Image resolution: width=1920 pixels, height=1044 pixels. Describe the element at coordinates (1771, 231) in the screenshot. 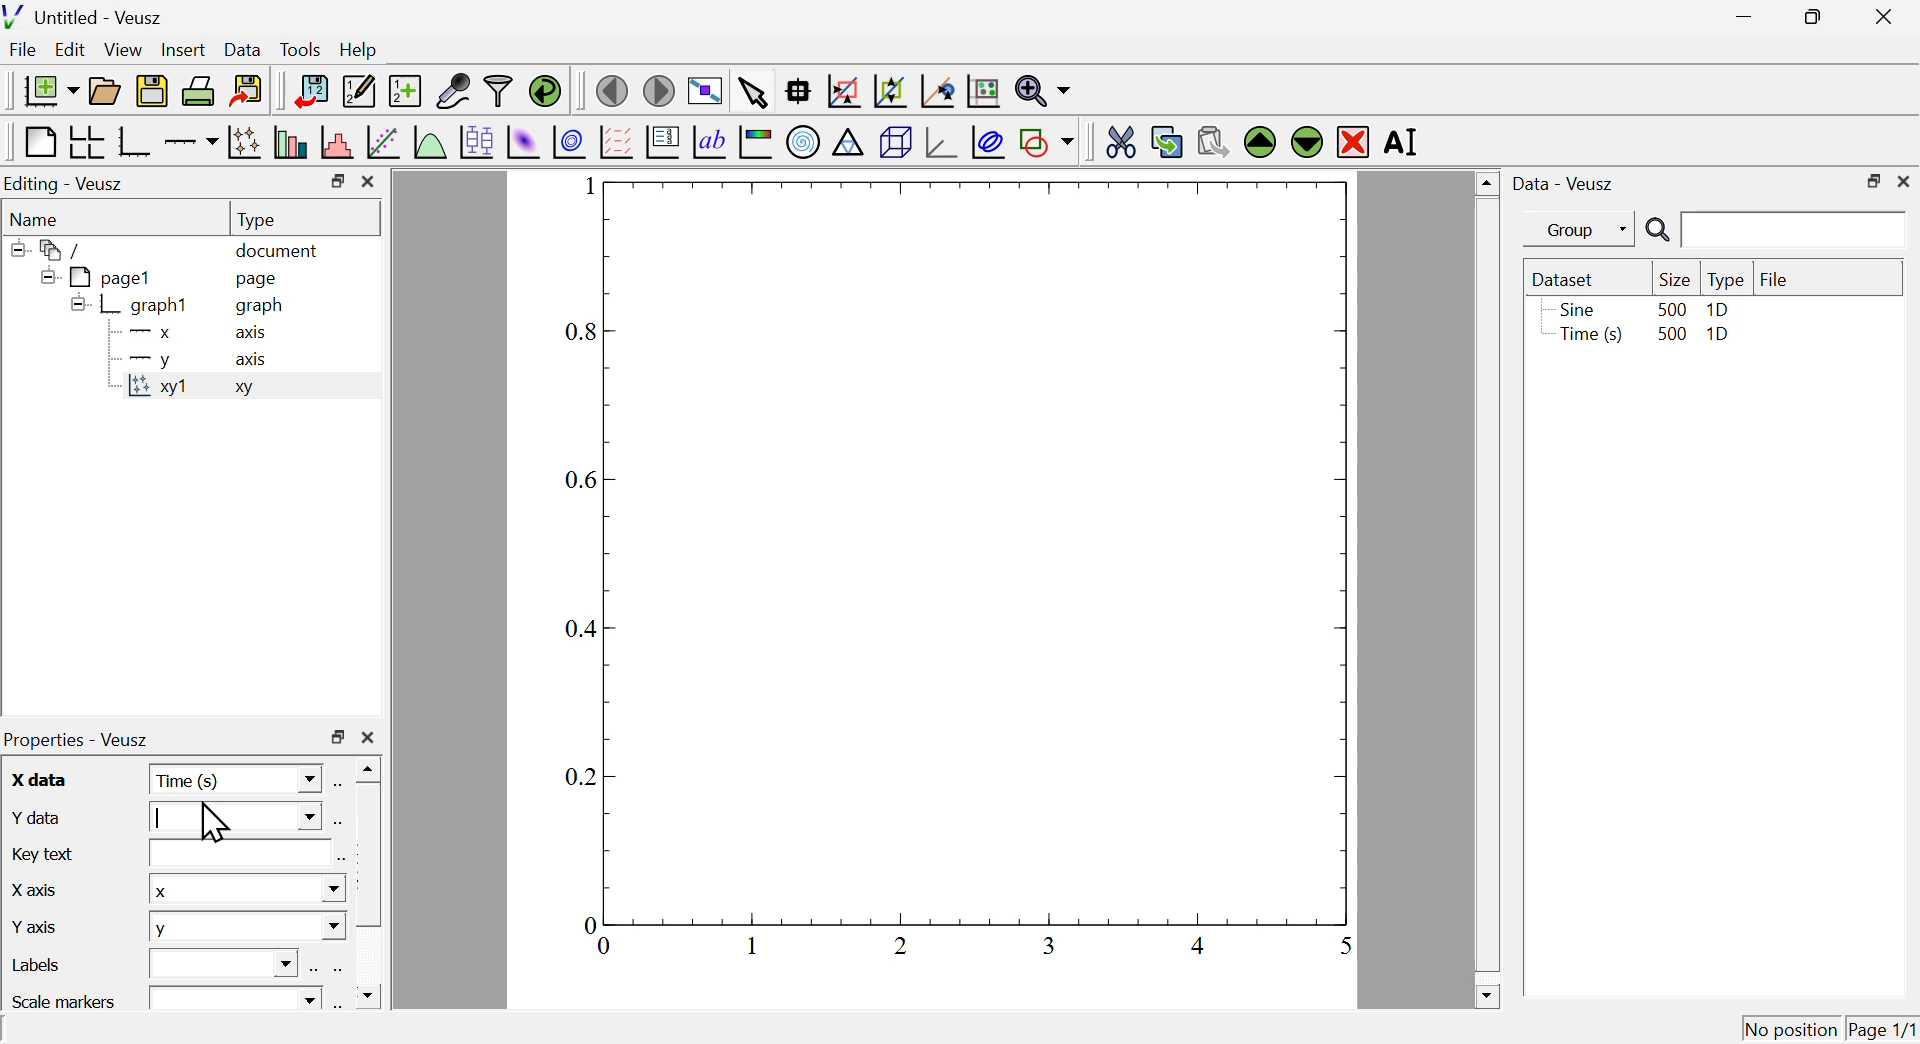

I see `search` at that location.